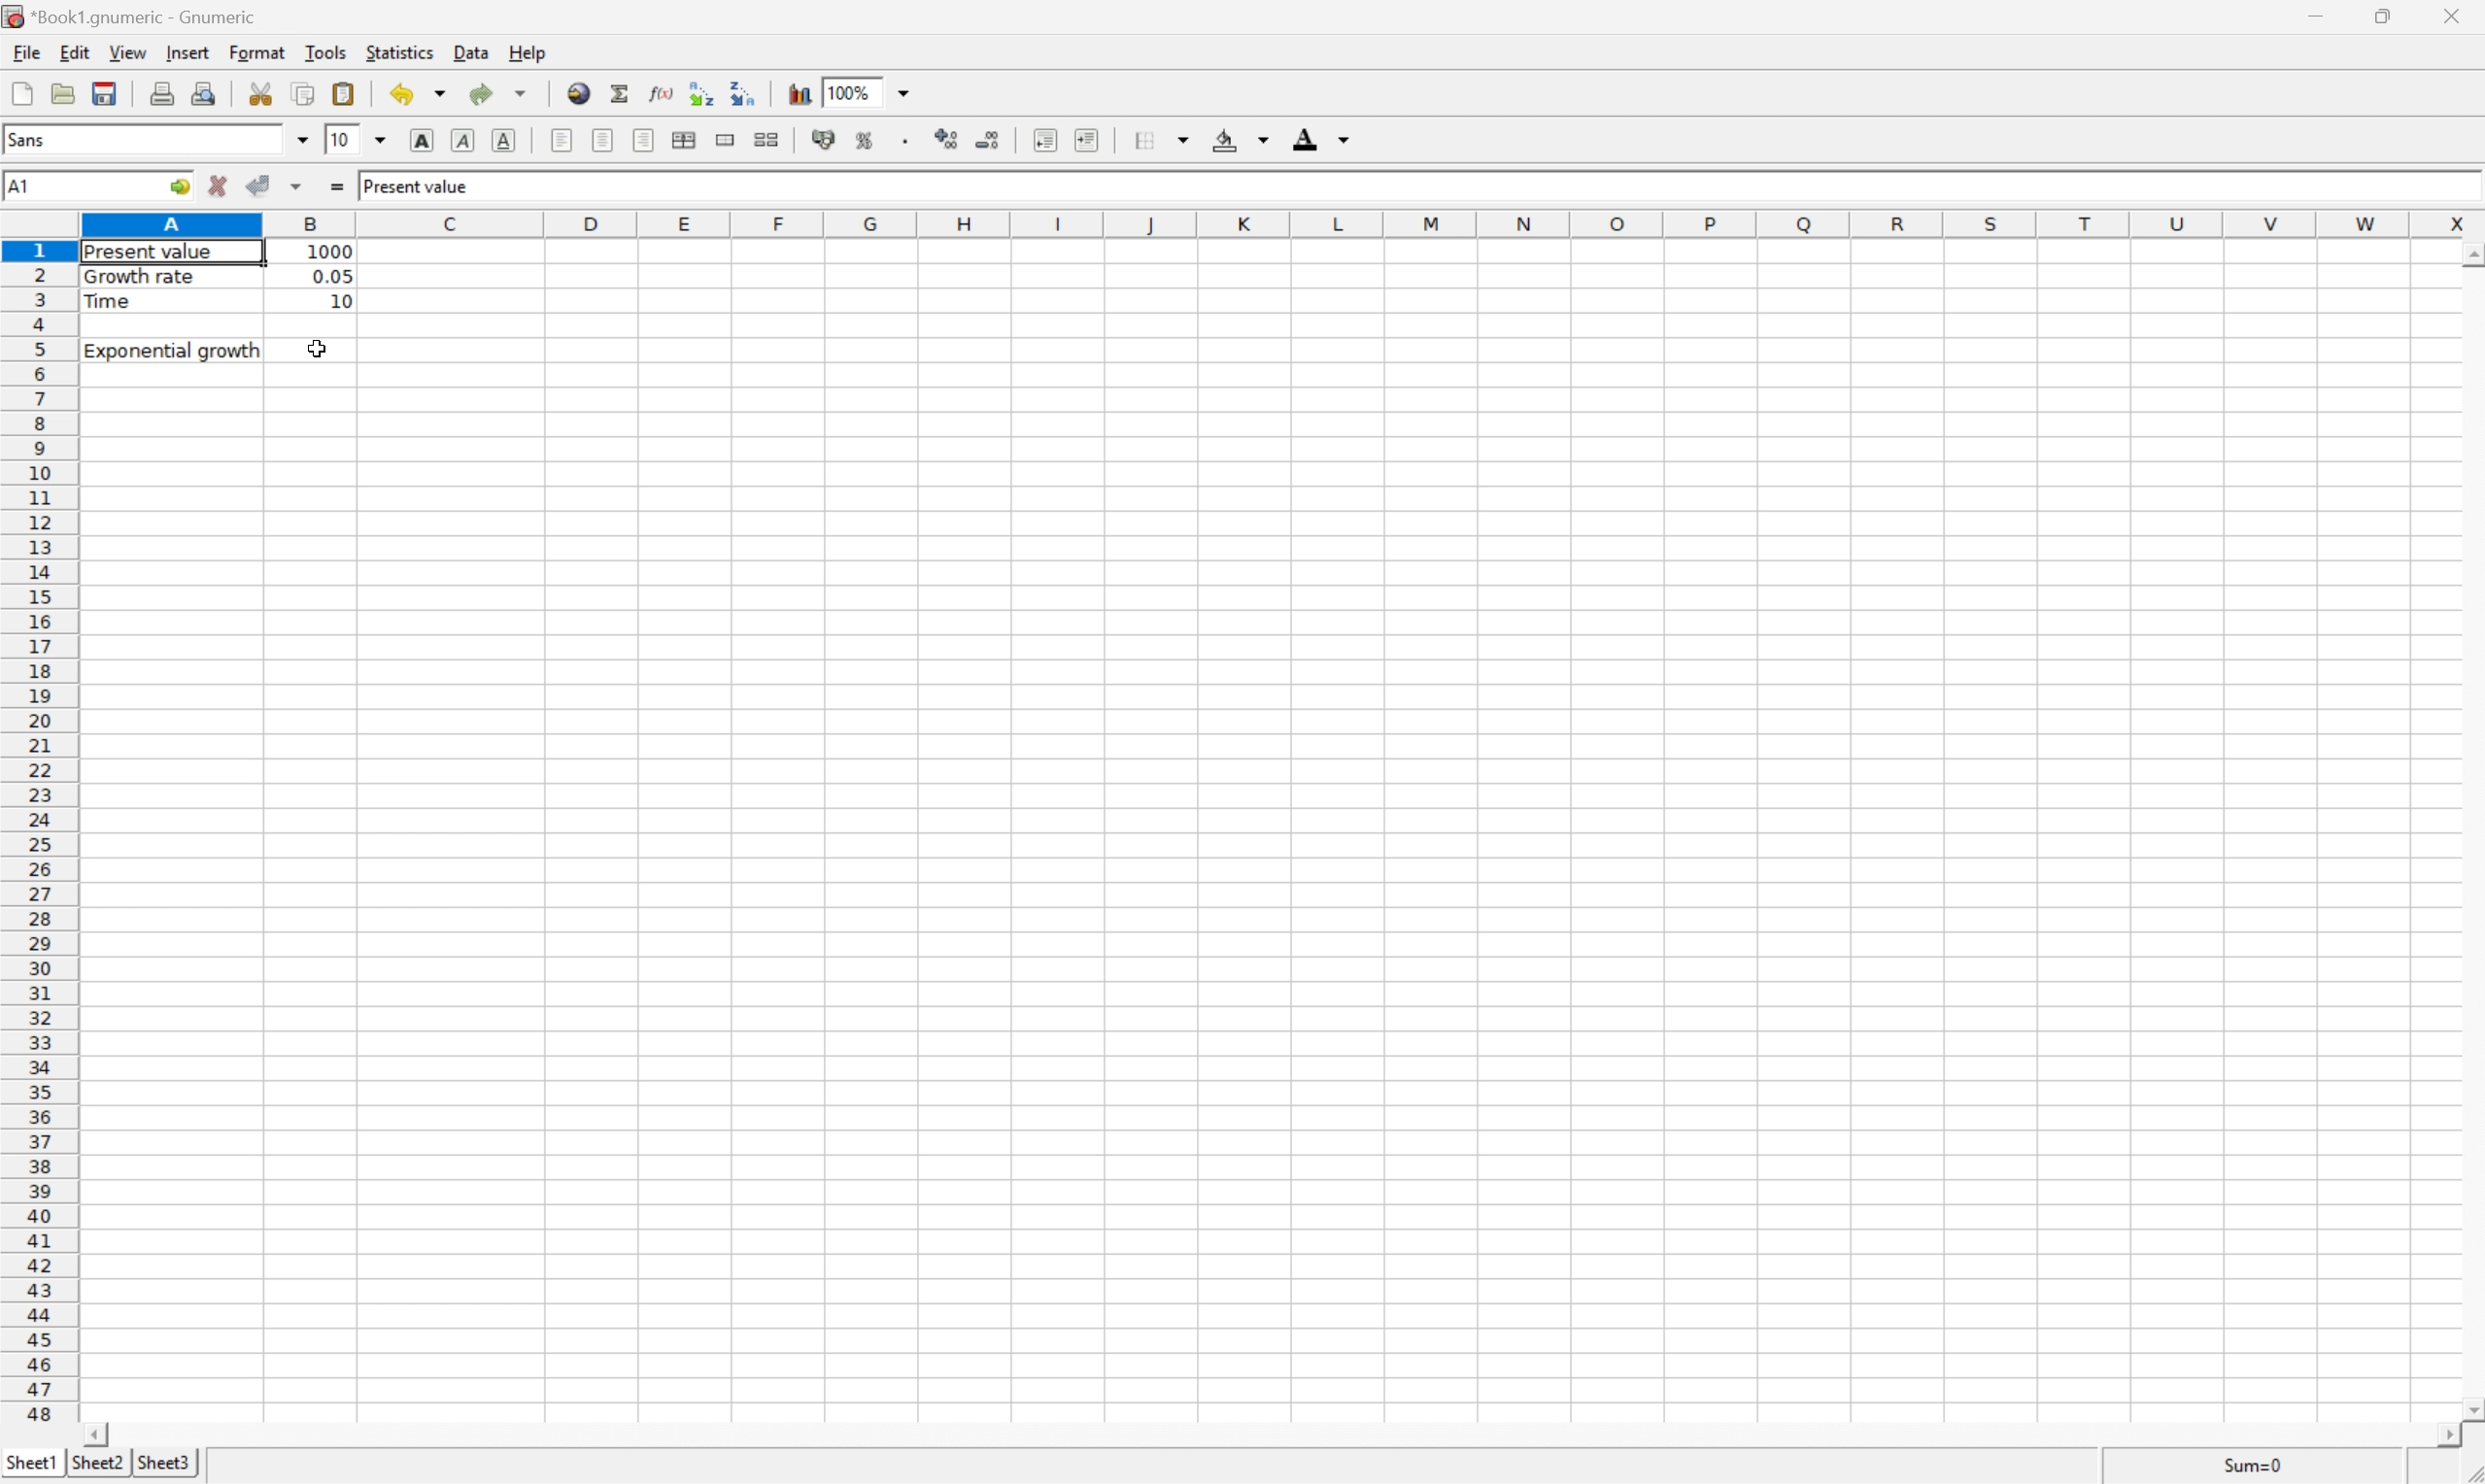 Image resolution: width=2485 pixels, height=1484 pixels. Describe the element at coordinates (33, 1466) in the screenshot. I see `Sheet1` at that location.